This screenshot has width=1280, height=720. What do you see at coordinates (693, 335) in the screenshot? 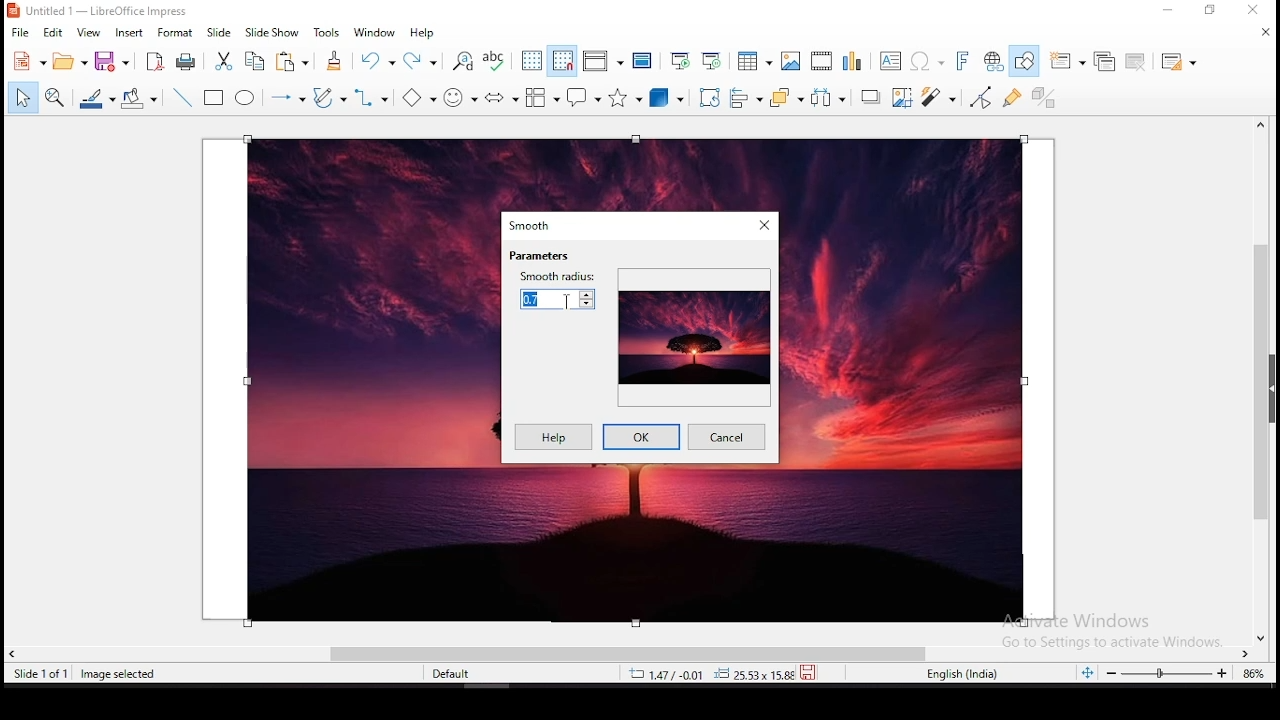
I see `preview` at bounding box center [693, 335].